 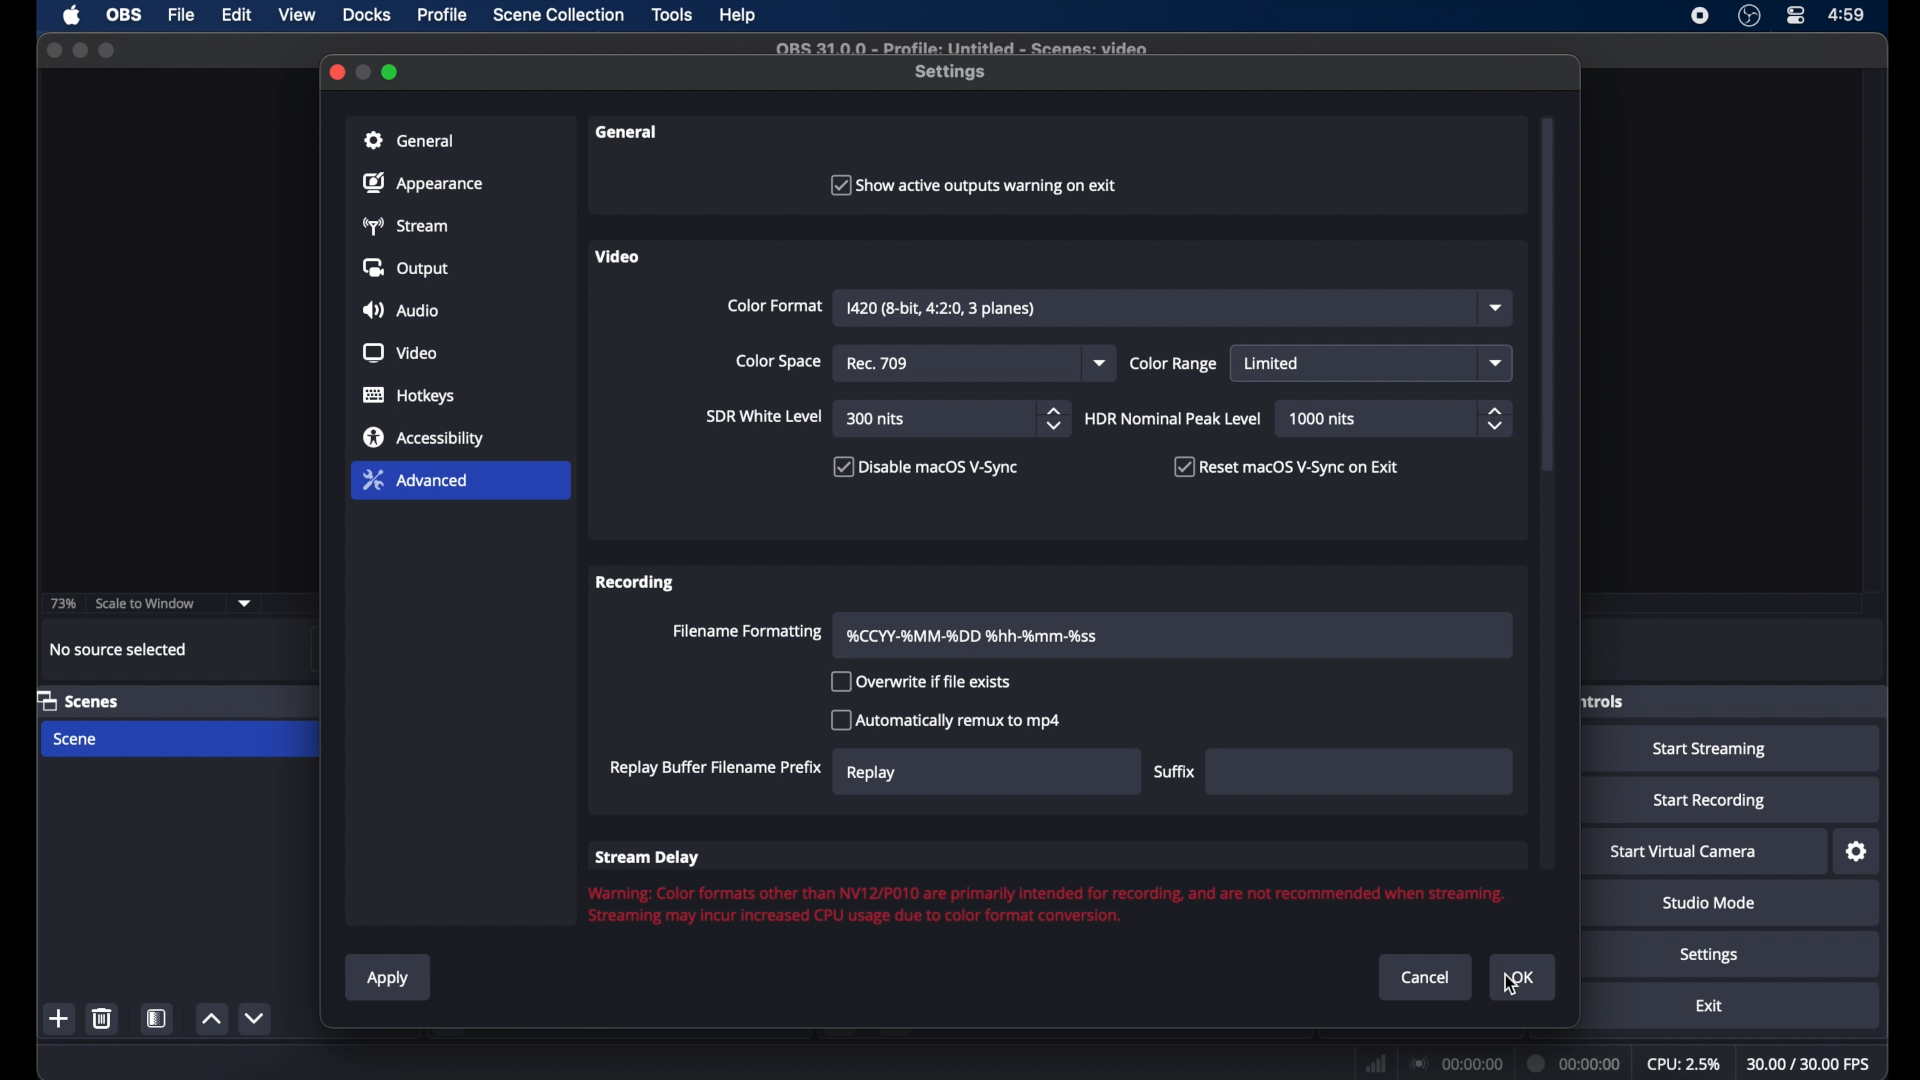 What do you see at coordinates (425, 183) in the screenshot?
I see `appearance` at bounding box center [425, 183].